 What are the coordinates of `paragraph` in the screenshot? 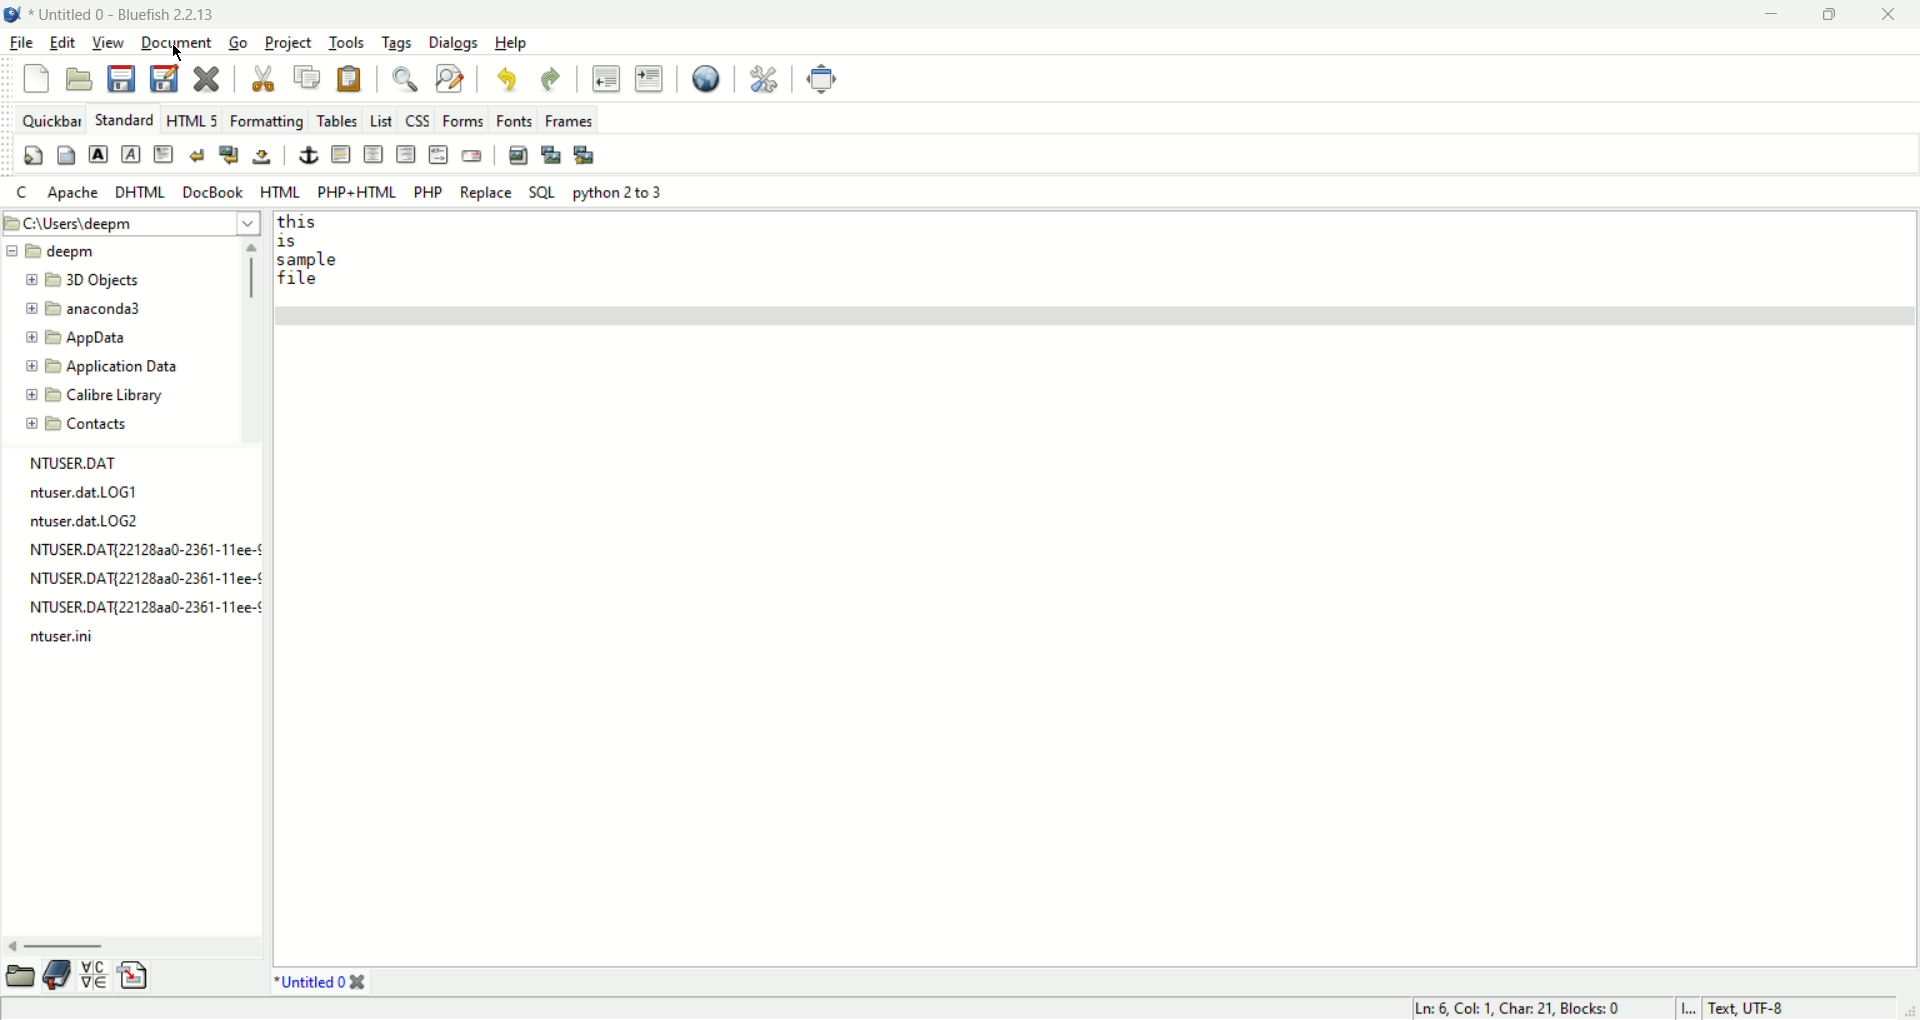 It's located at (164, 153).